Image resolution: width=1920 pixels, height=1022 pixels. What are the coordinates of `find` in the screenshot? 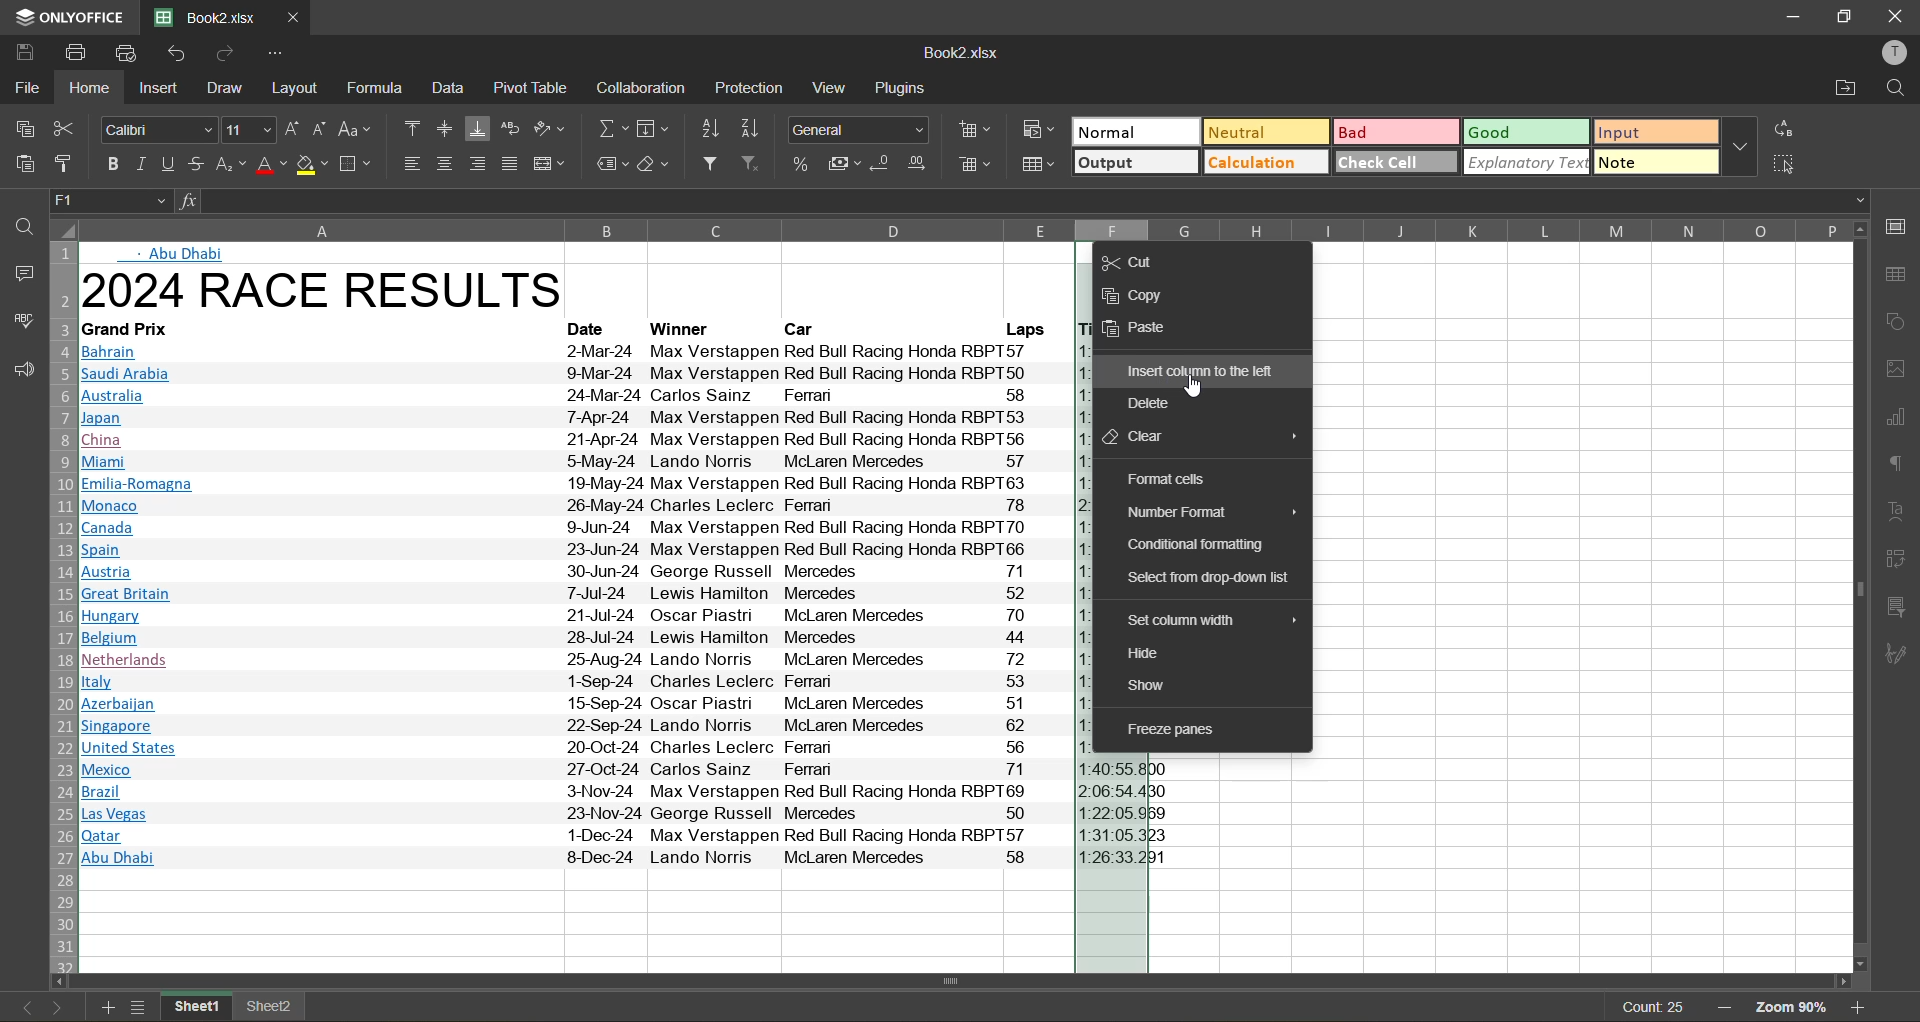 It's located at (16, 228).